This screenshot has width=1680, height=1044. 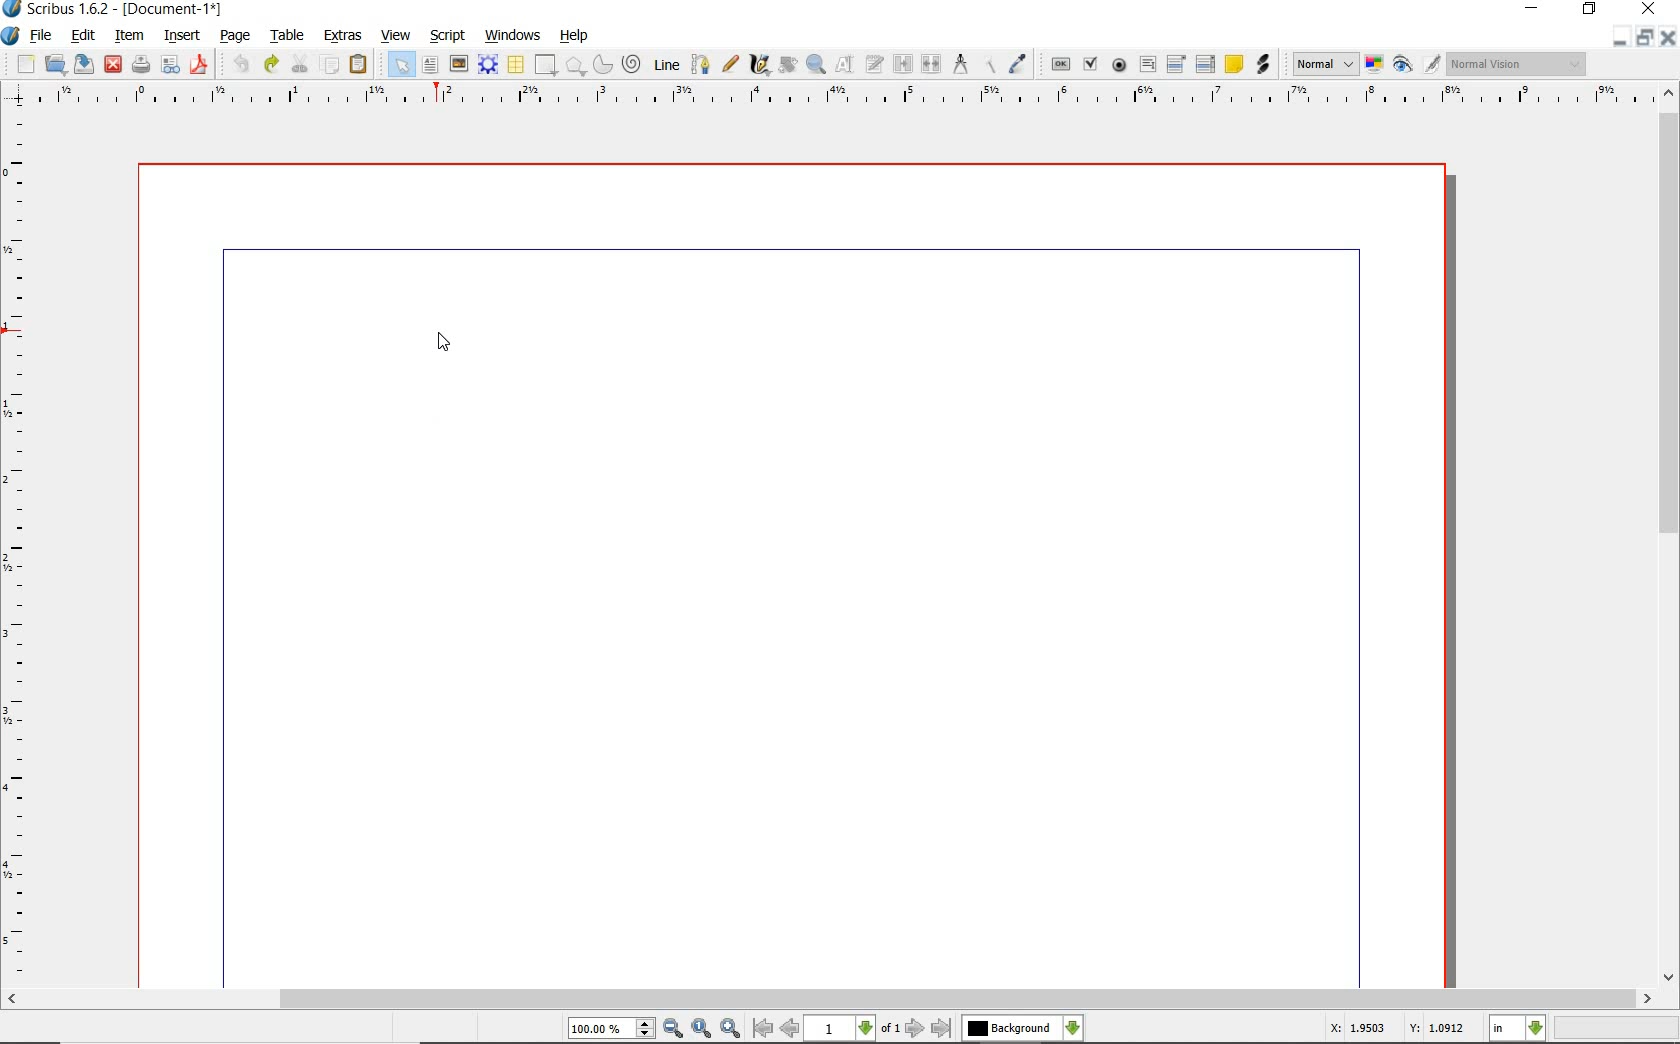 What do you see at coordinates (961, 64) in the screenshot?
I see `measurements` at bounding box center [961, 64].